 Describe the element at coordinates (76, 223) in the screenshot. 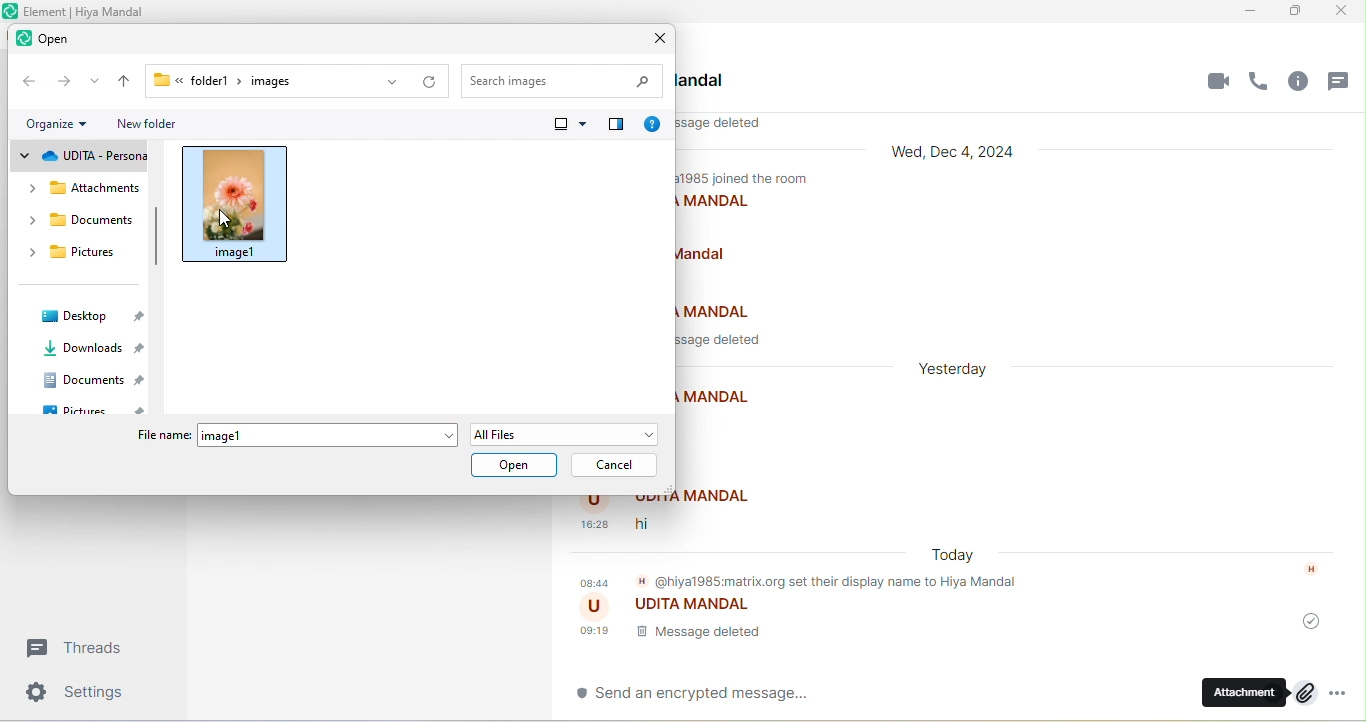

I see `documents` at that location.